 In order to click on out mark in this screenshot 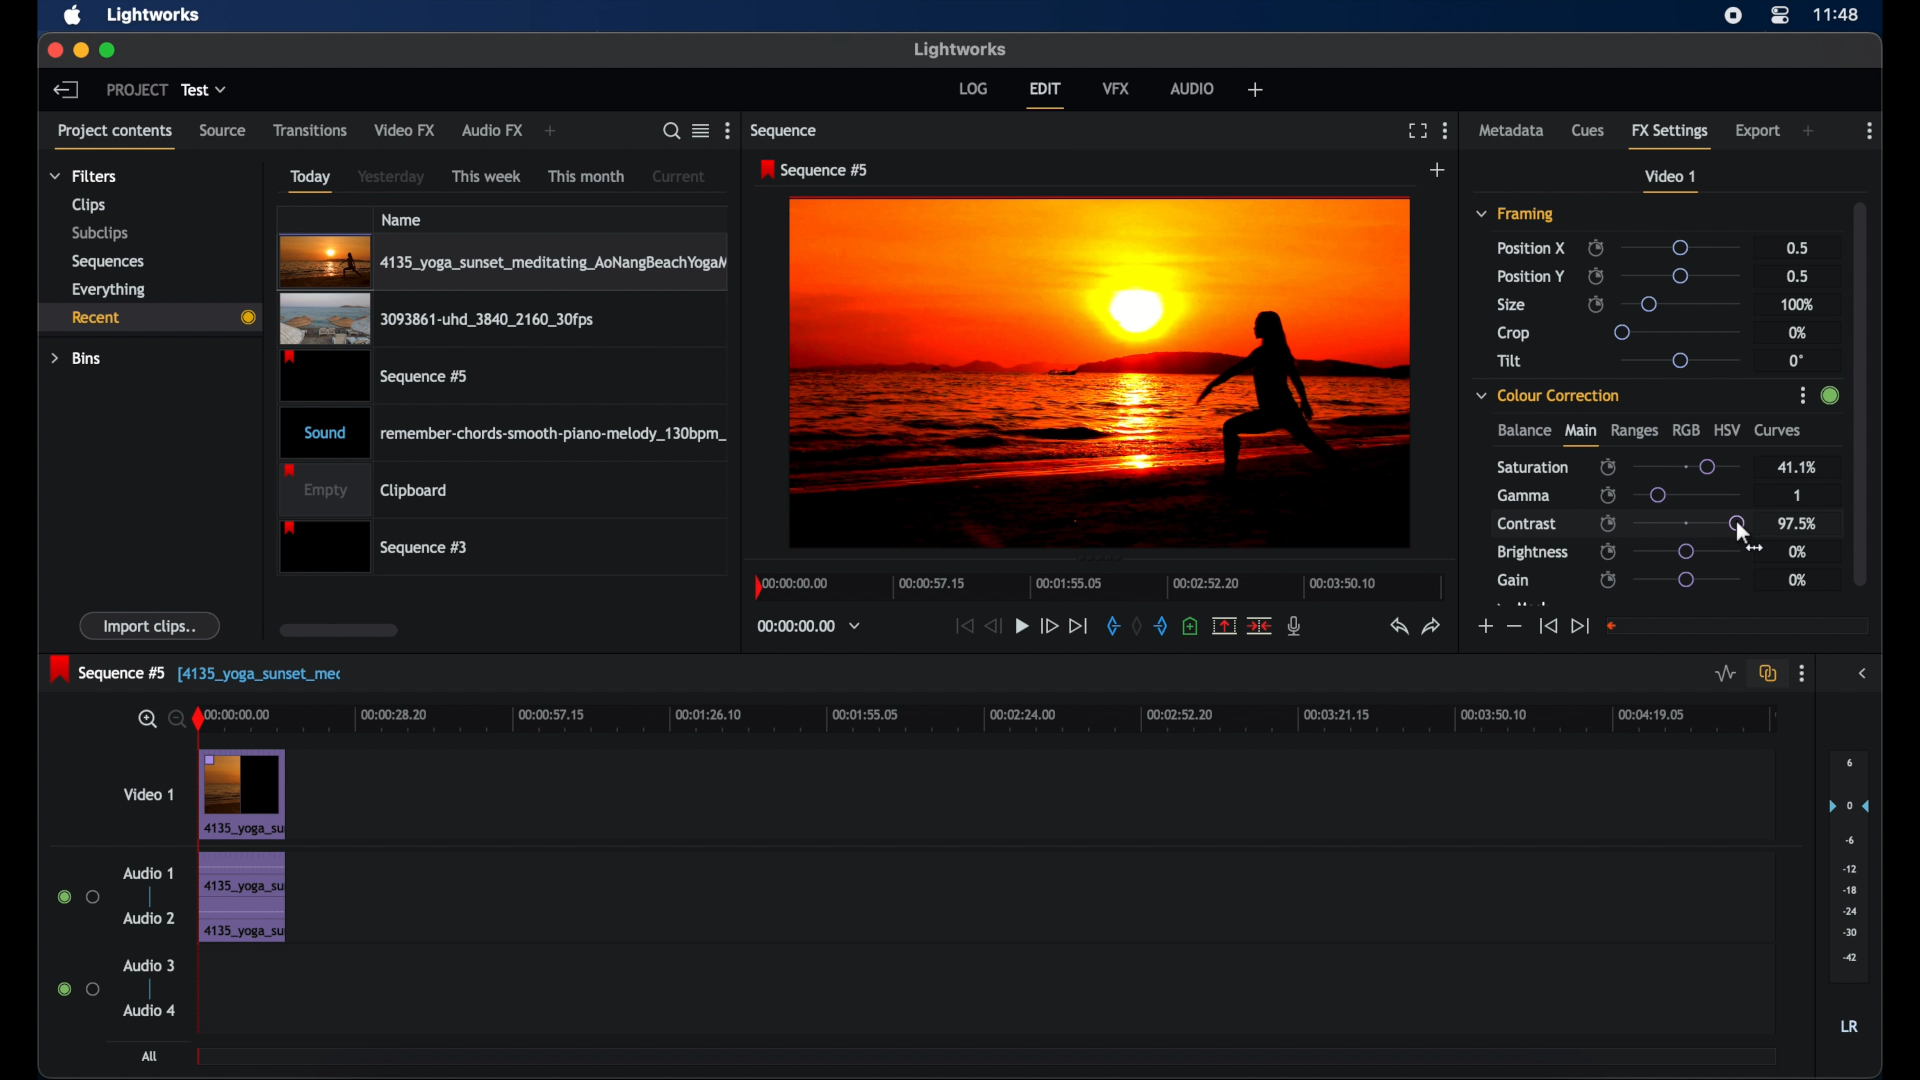, I will do `click(1162, 625)`.